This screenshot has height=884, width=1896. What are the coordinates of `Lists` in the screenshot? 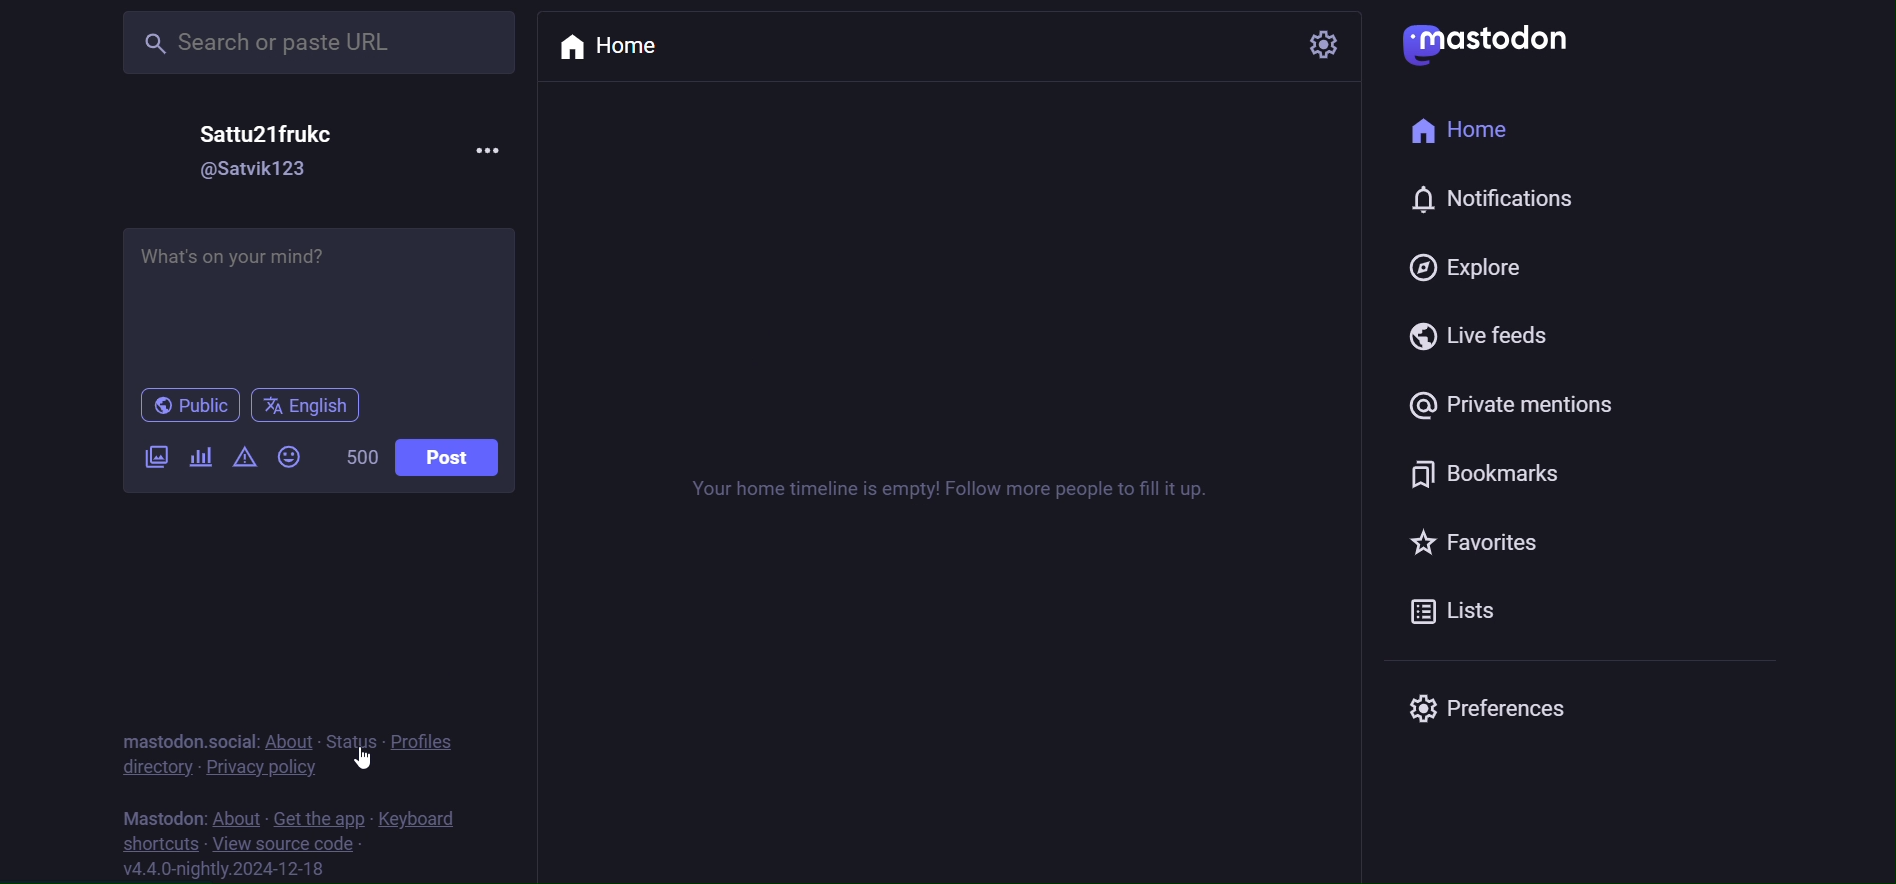 It's located at (1453, 616).